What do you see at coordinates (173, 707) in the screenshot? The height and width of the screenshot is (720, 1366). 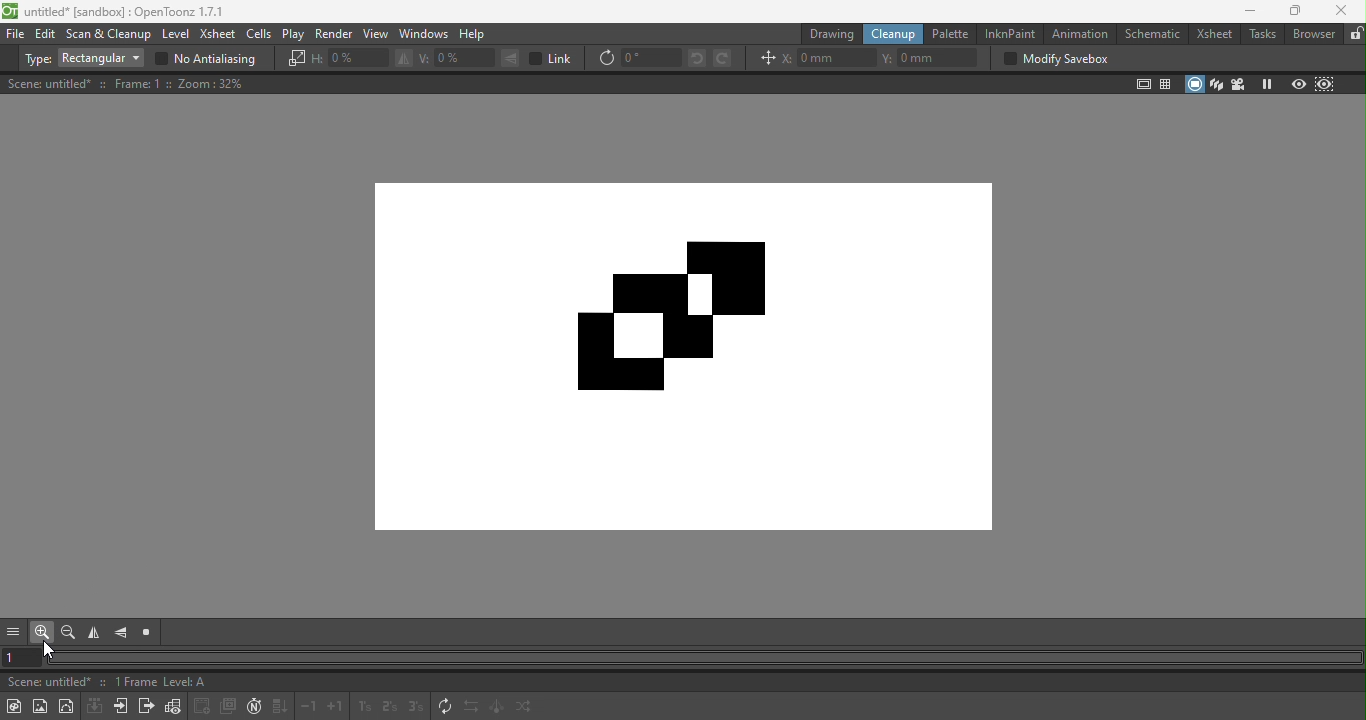 I see `Toggle edit in place` at bounding box center [173, 707].